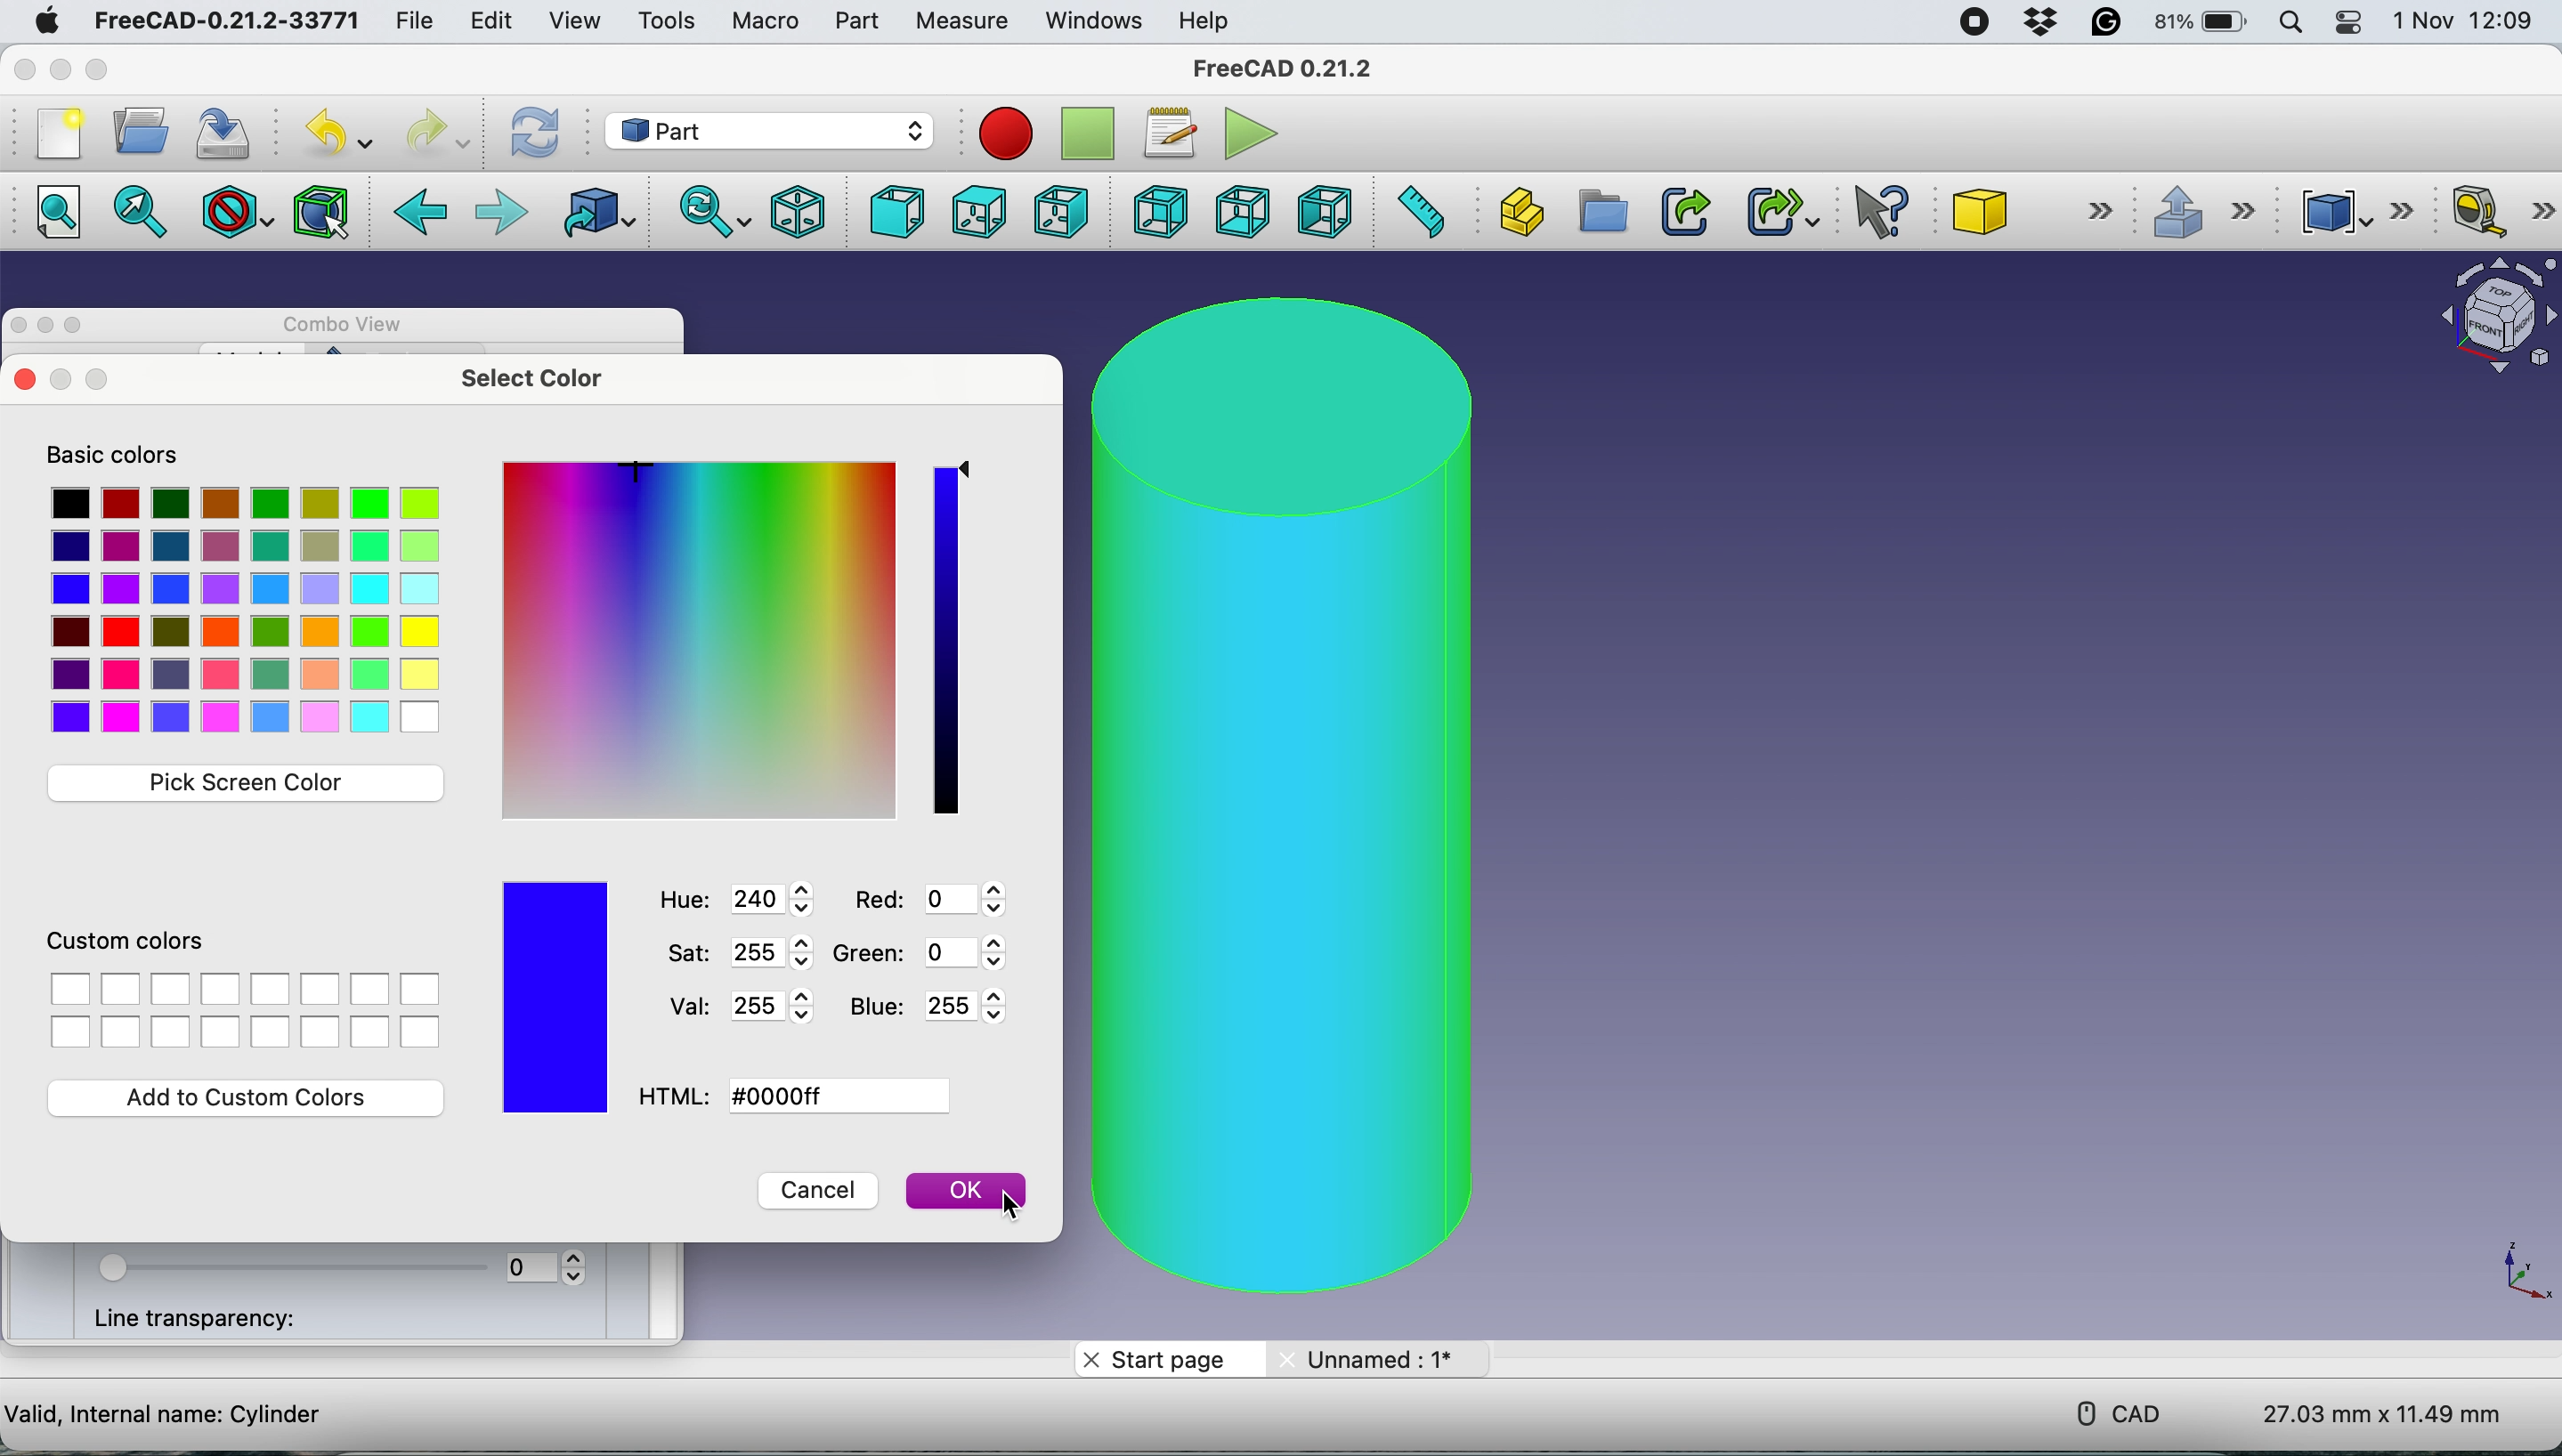  What do you see at coordinates (1242, 131) in the screenshot?
I see `execute macros` at bounding box center [1242, 131].